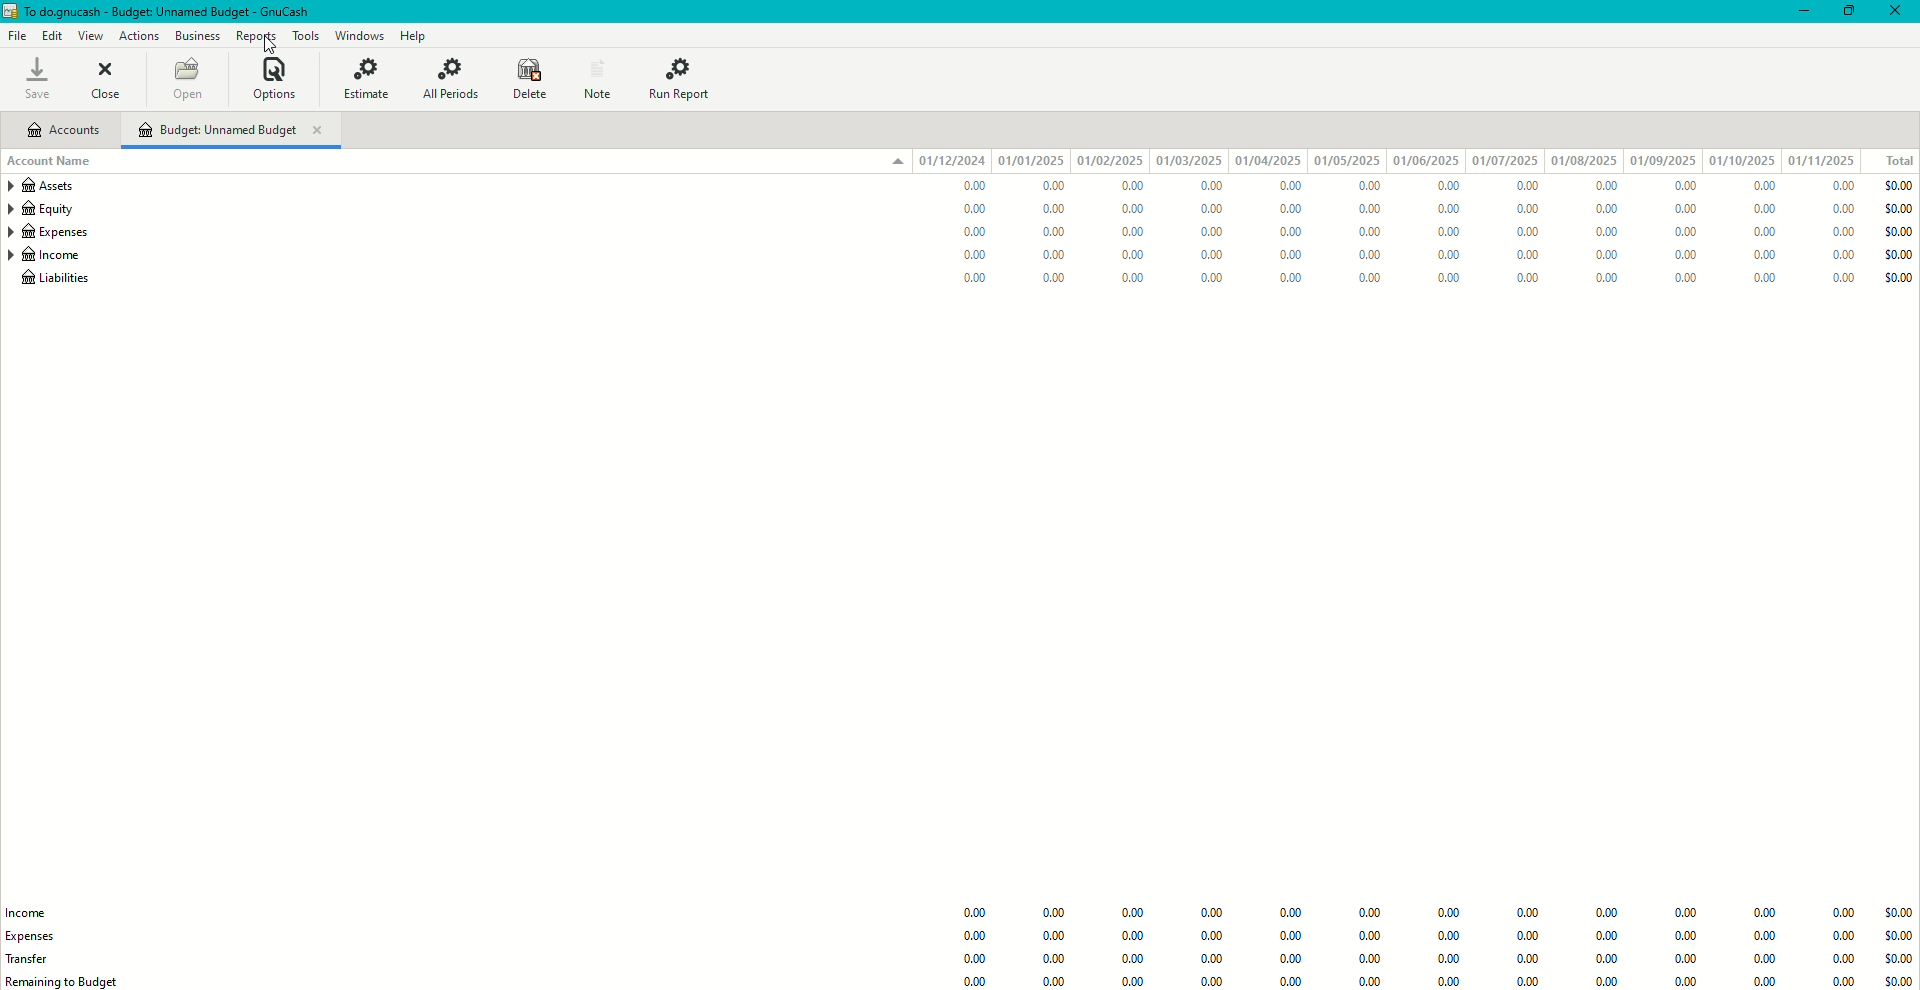  I want to click on 0.00, so click(976, 982).